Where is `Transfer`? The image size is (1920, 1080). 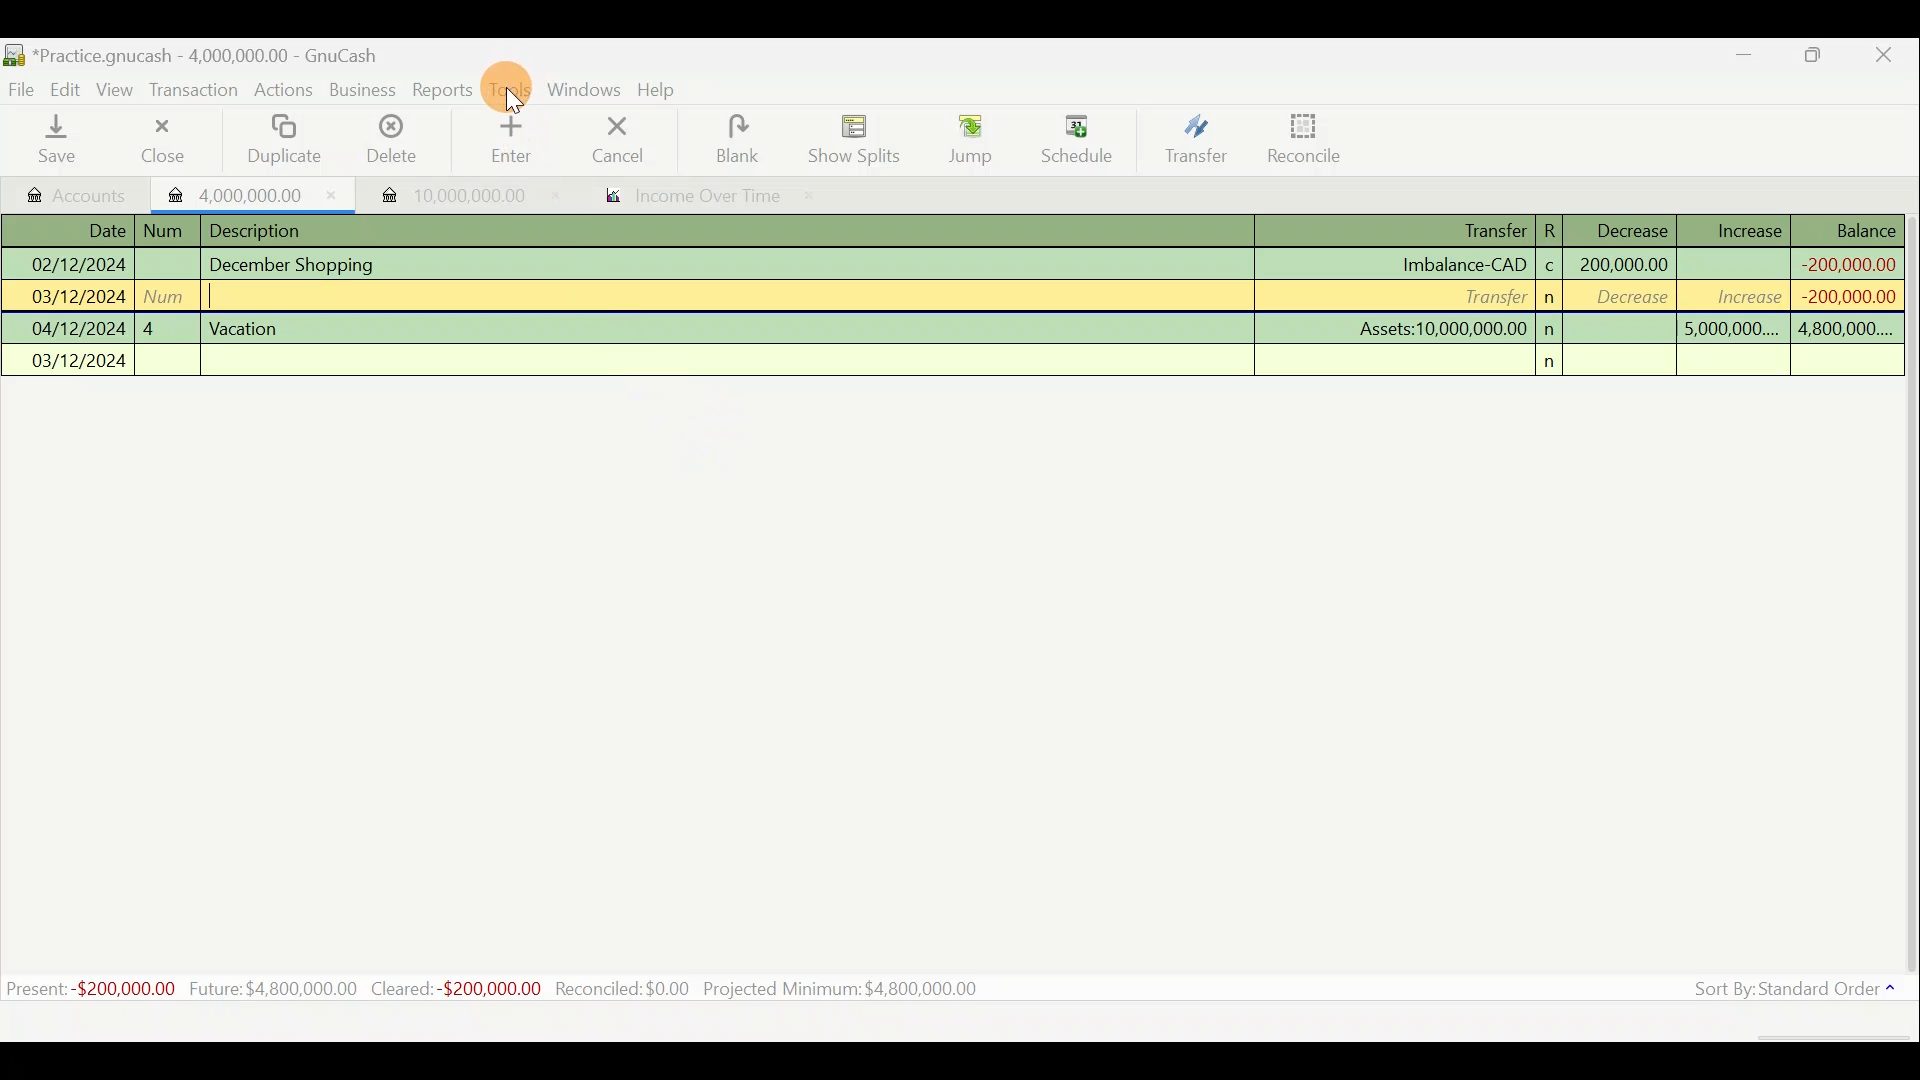 Transfer is located at coordinates (1192, 142).